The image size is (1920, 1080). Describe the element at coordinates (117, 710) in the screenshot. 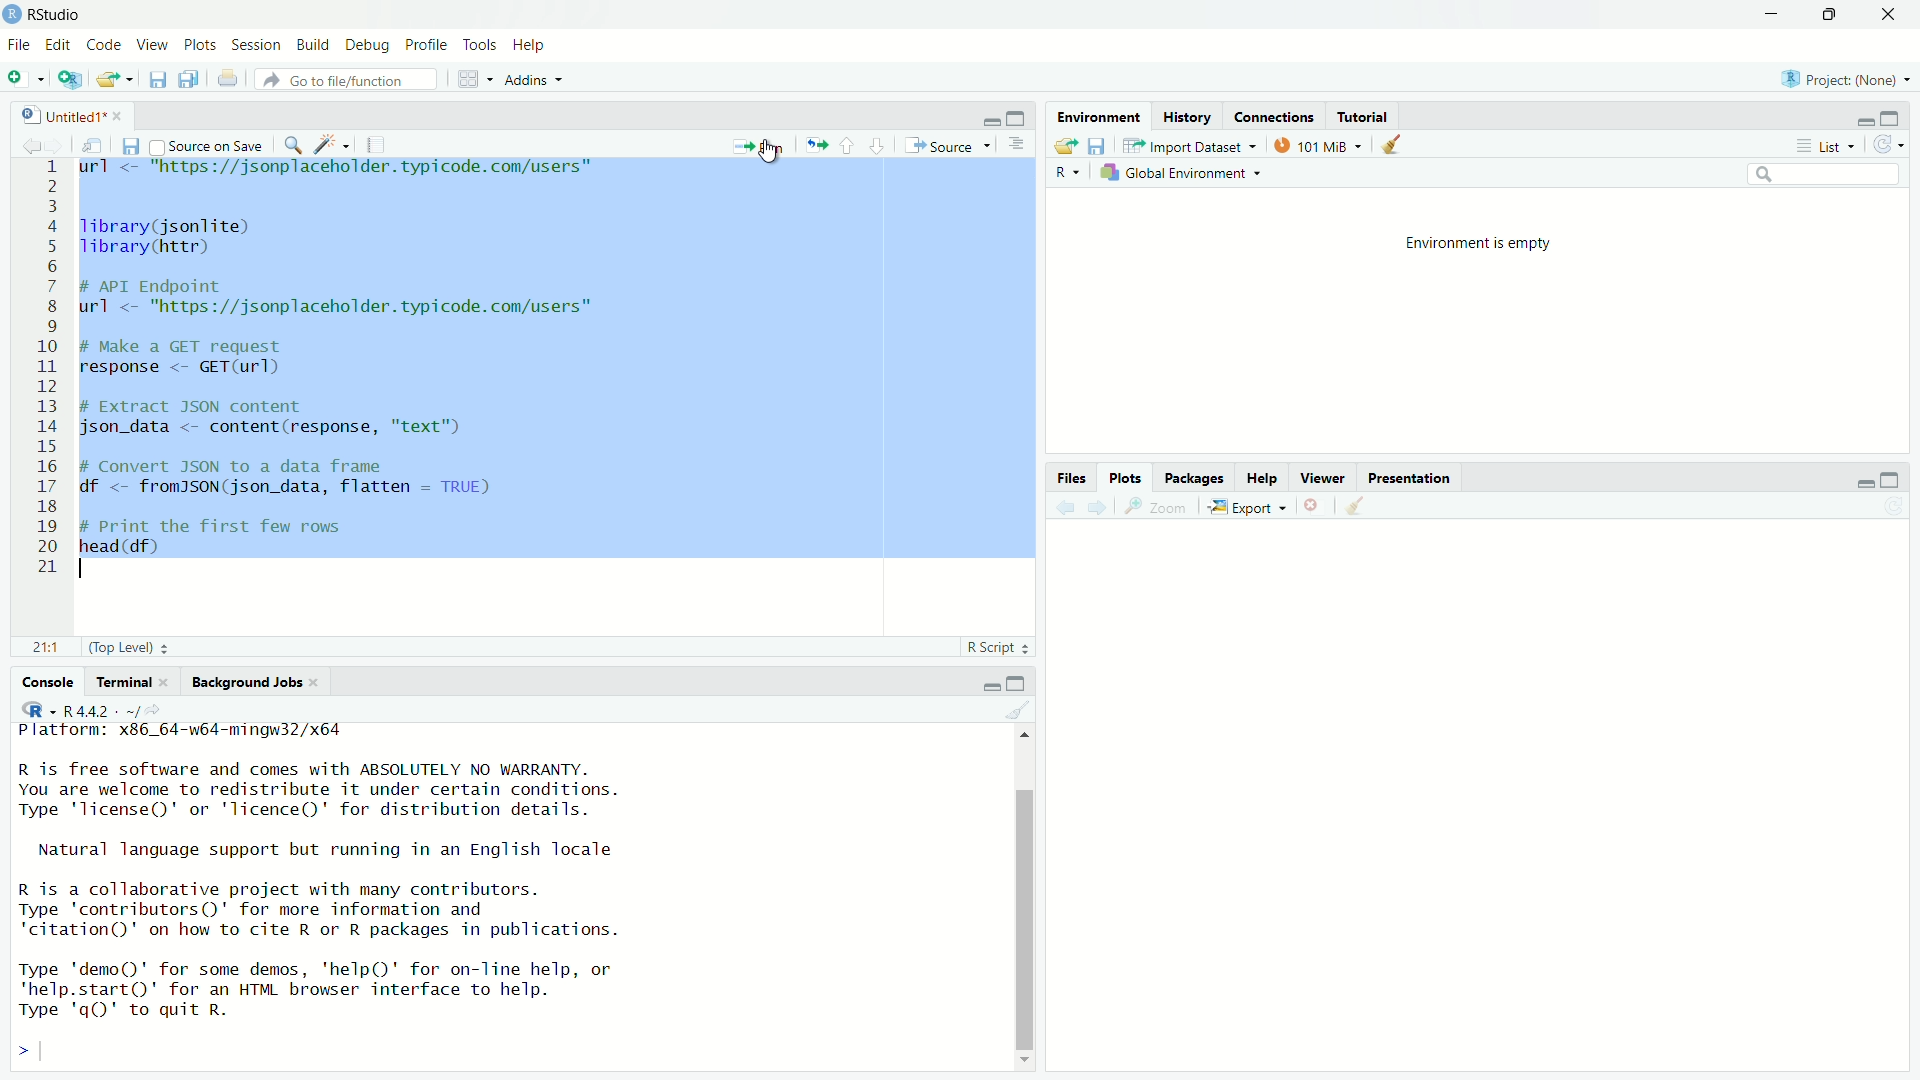

I see `R4.4.2 - ~/` at that location.